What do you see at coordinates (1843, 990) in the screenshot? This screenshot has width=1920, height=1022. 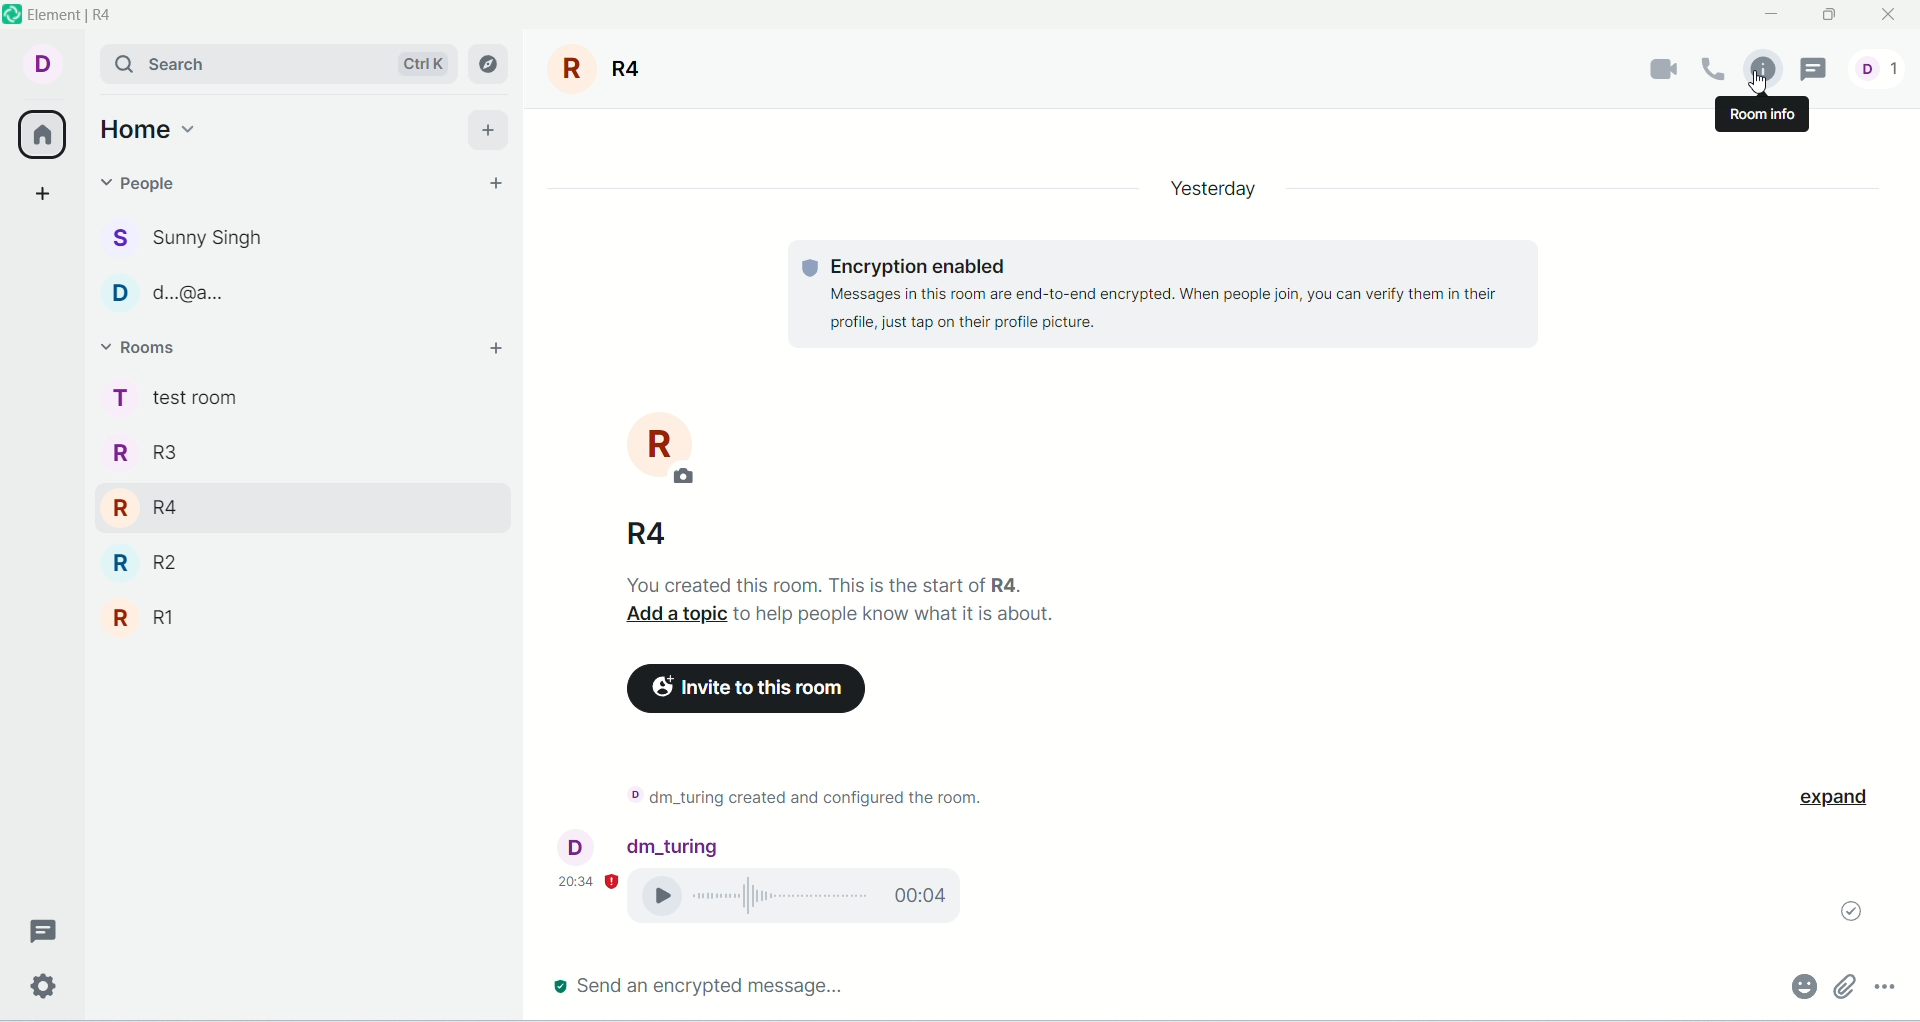 I see `attachment` at bounding box center [1843, 990].